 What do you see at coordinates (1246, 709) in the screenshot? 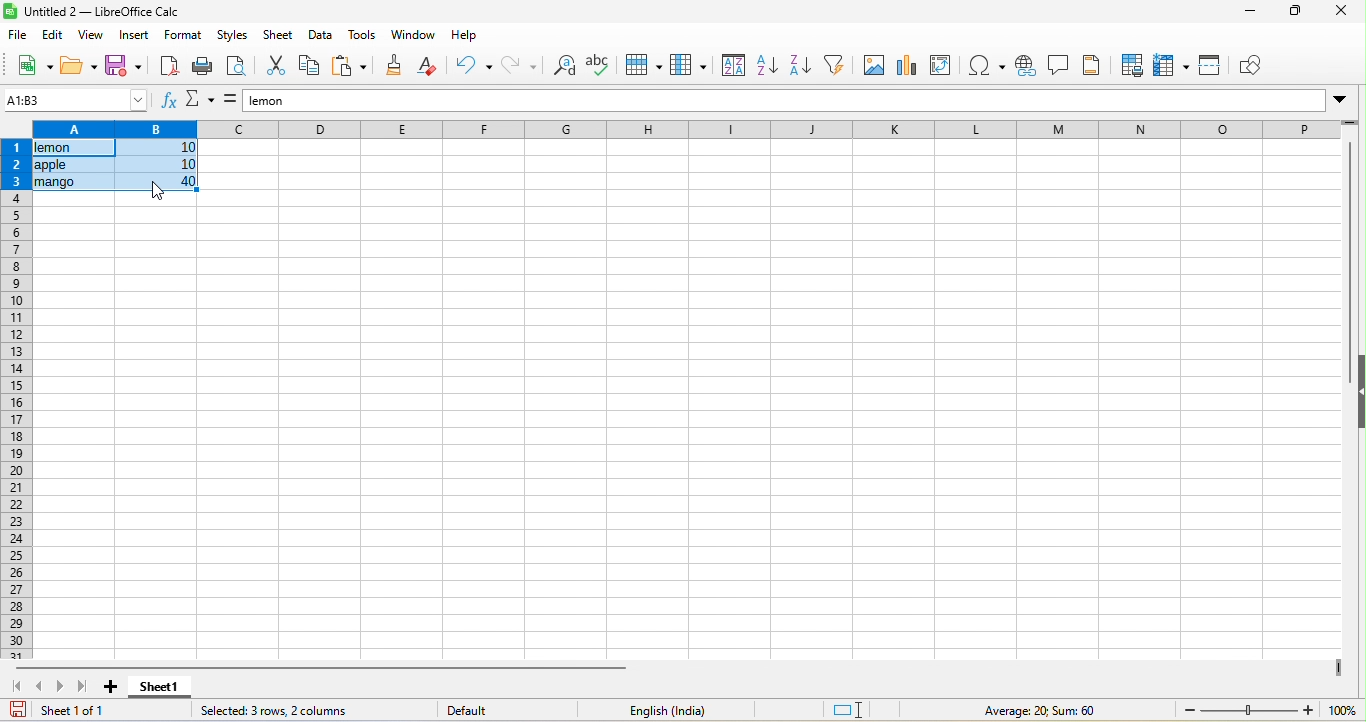
I see `zoom slider` at bounding box center [1246, 709].